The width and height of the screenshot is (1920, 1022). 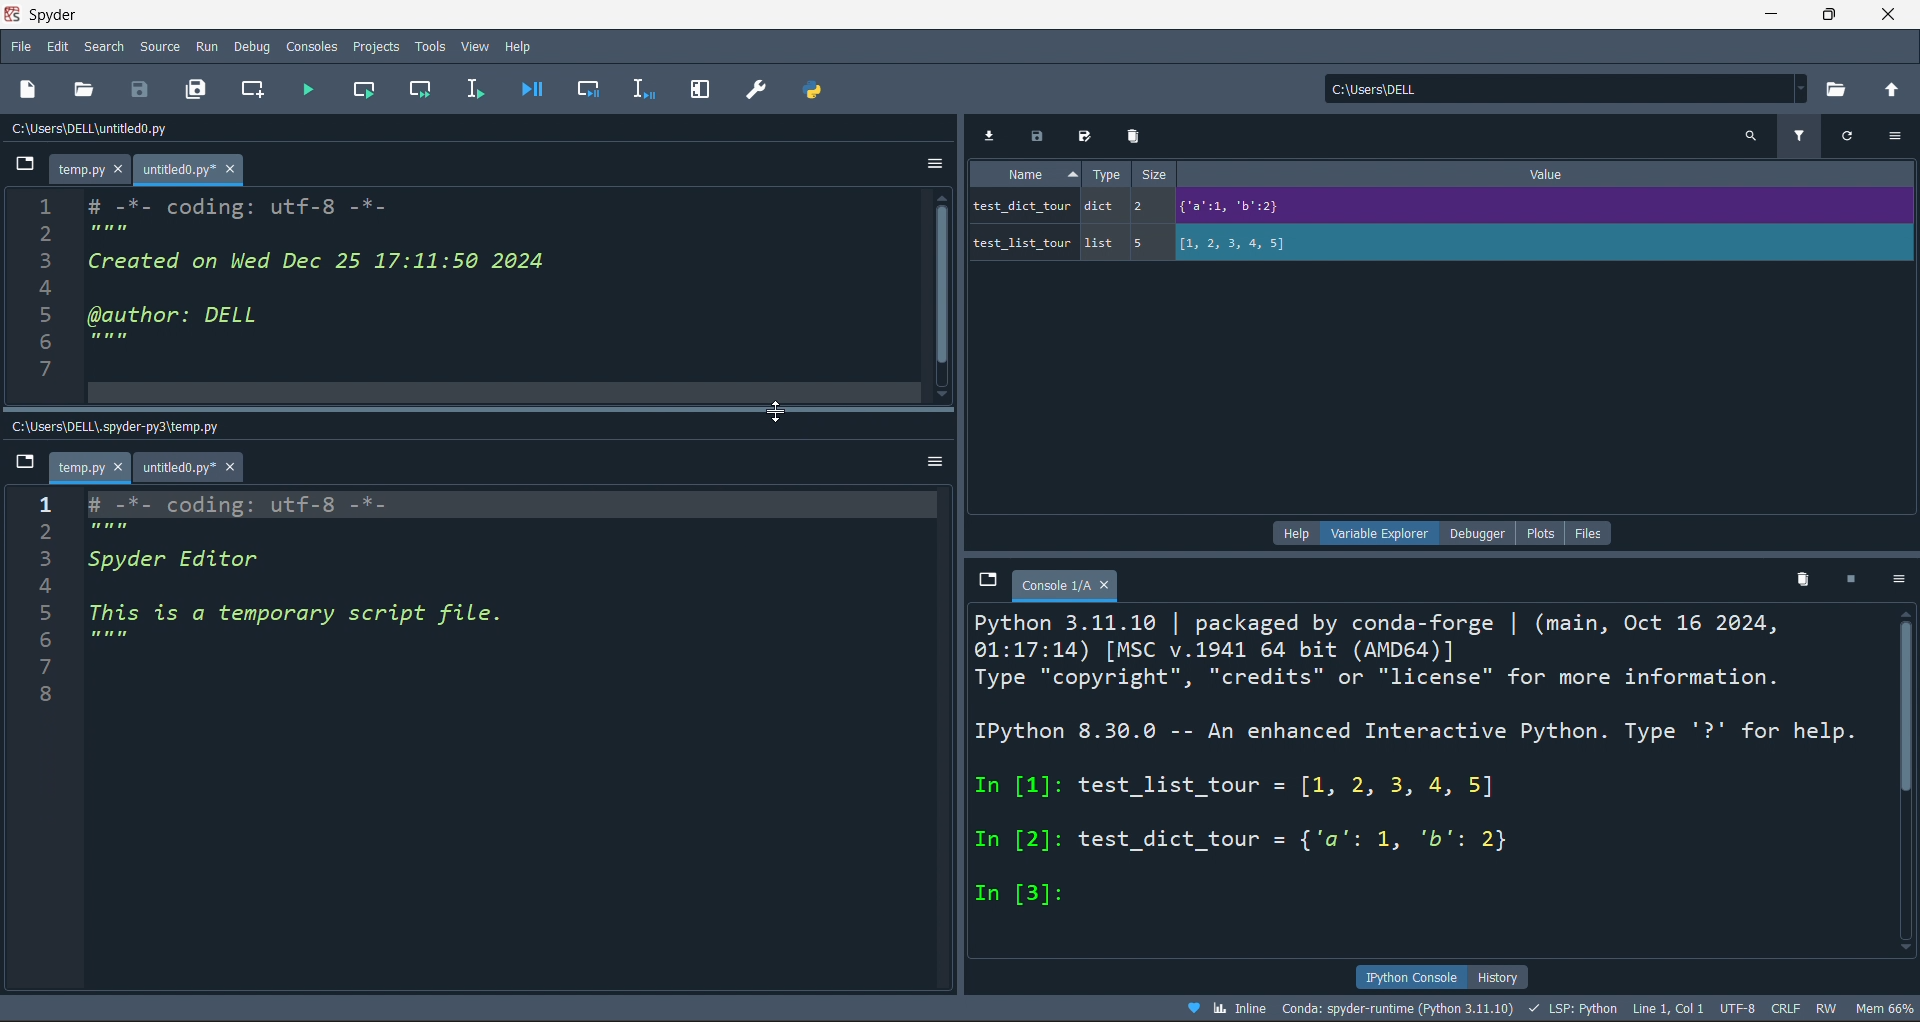 I want to click on run, so click(x=206, y=46).